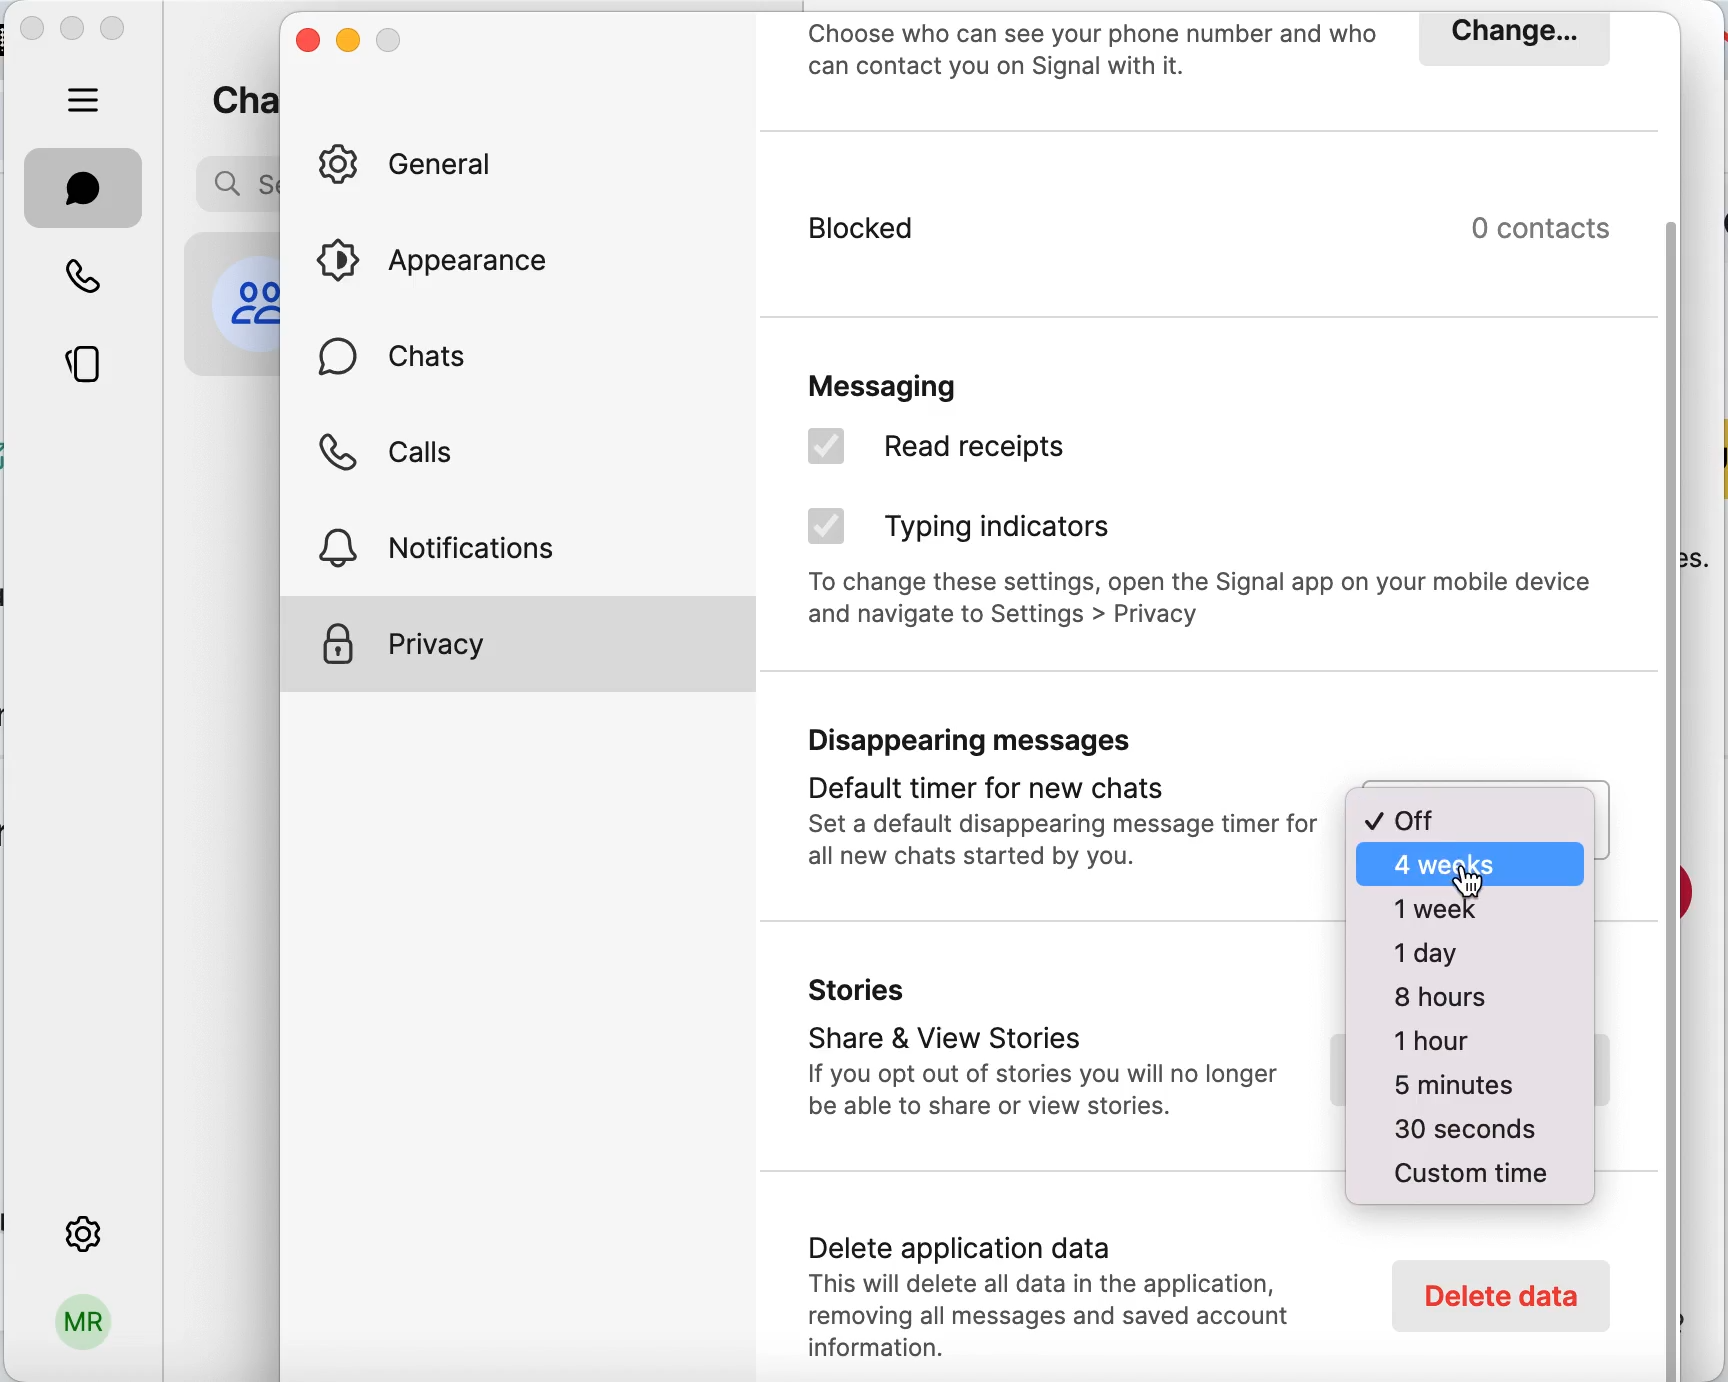 The height and width of the screenshot is (1382, 1728). Describe the element at coordinates (84, 188) in the screenshot. I see `chat` at that location.